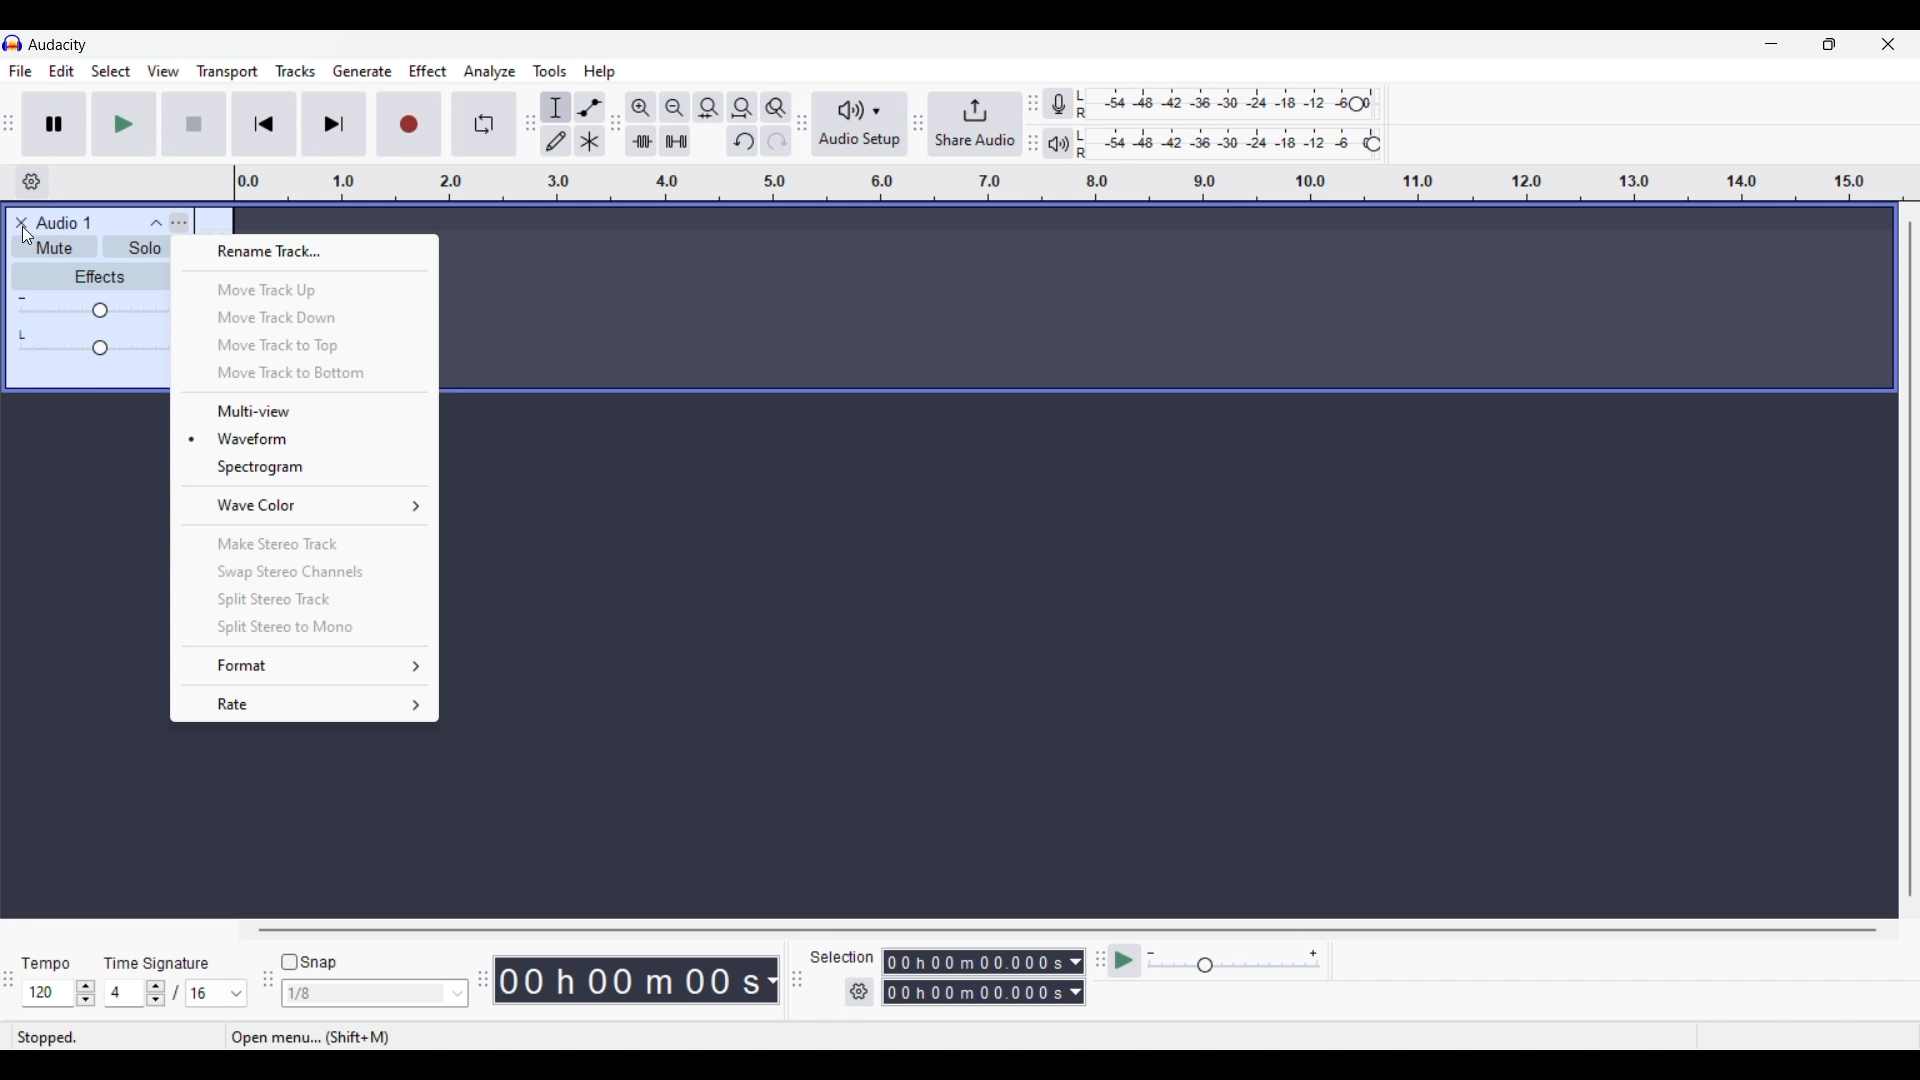  I want to click on Change recording level, so click(1356, 103).